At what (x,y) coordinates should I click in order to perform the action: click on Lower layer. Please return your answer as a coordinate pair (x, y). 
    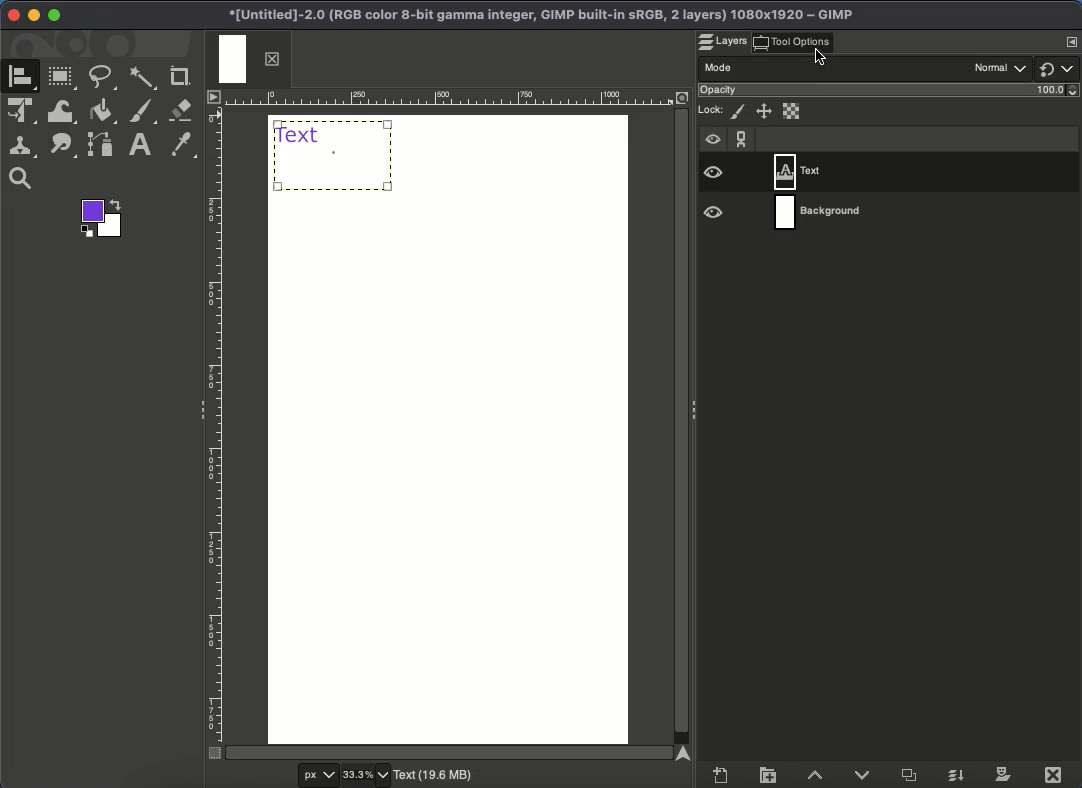
    Looking at the image, I should click on (865, 775).